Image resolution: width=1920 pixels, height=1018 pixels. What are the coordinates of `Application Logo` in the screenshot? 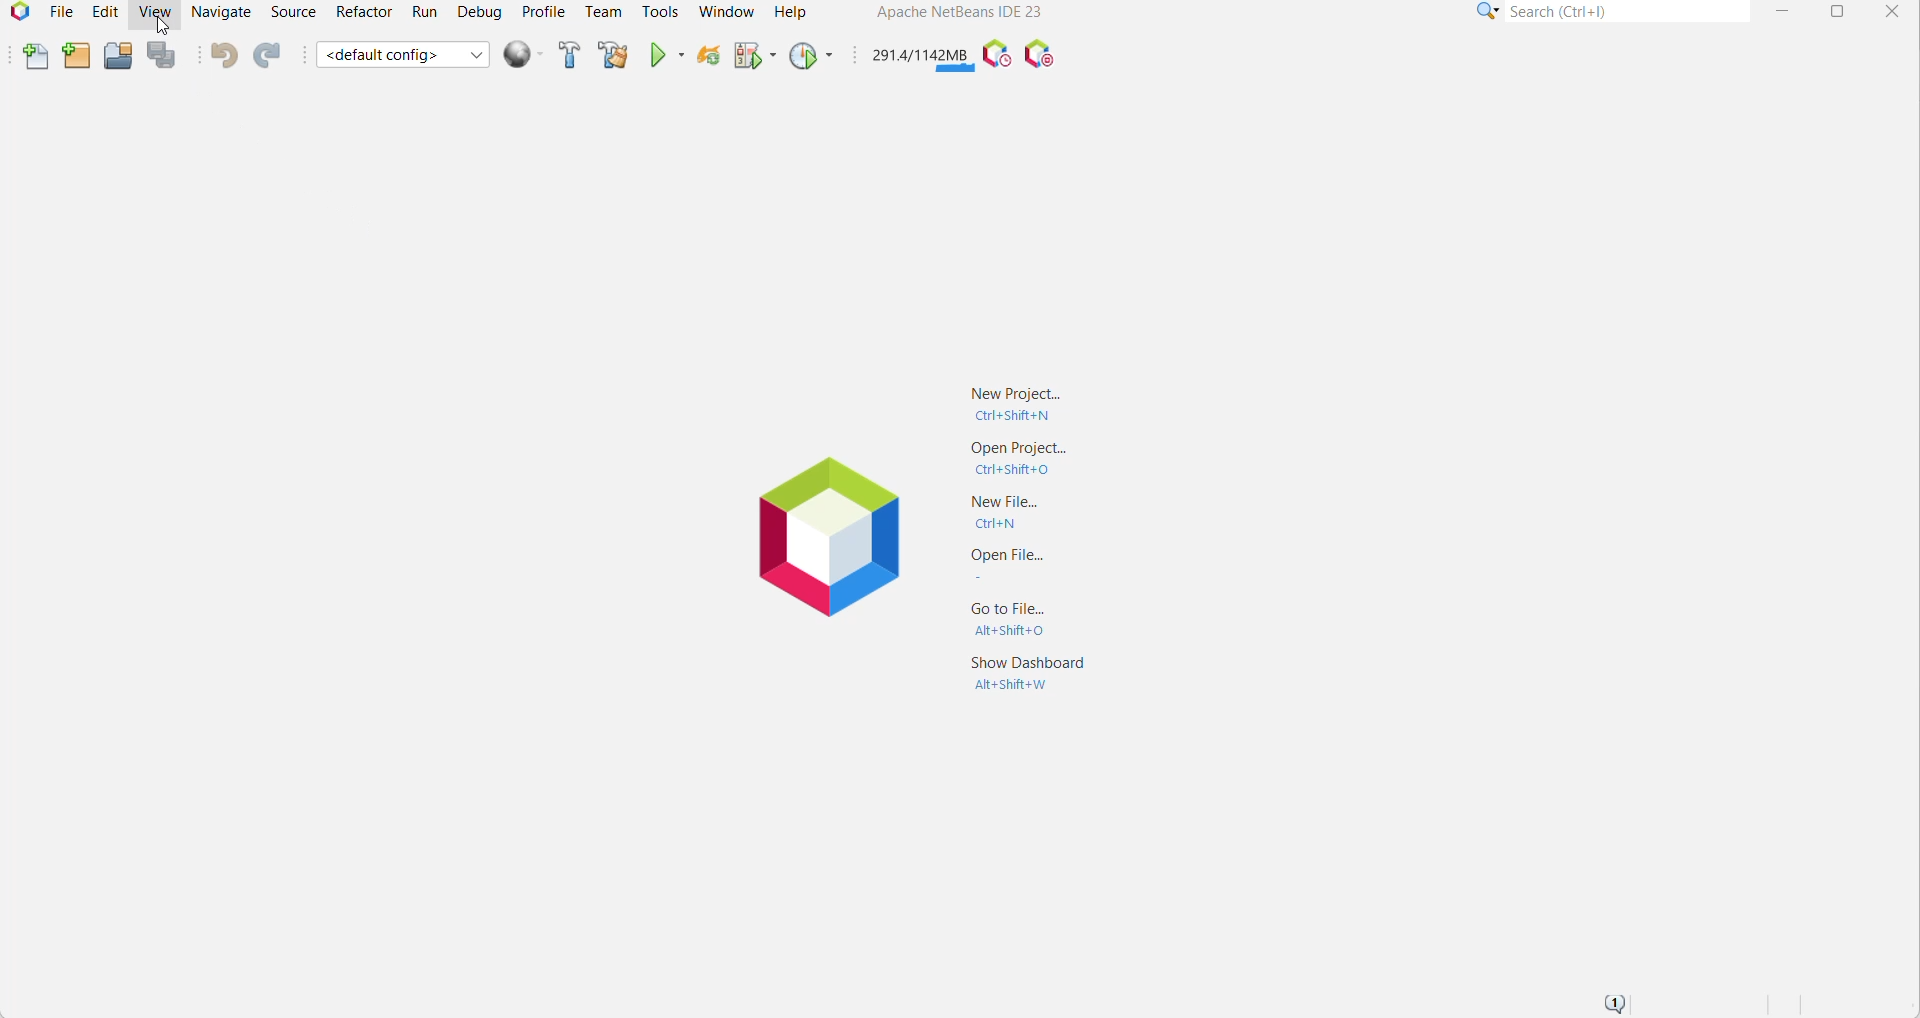 It's located at (822, 535).